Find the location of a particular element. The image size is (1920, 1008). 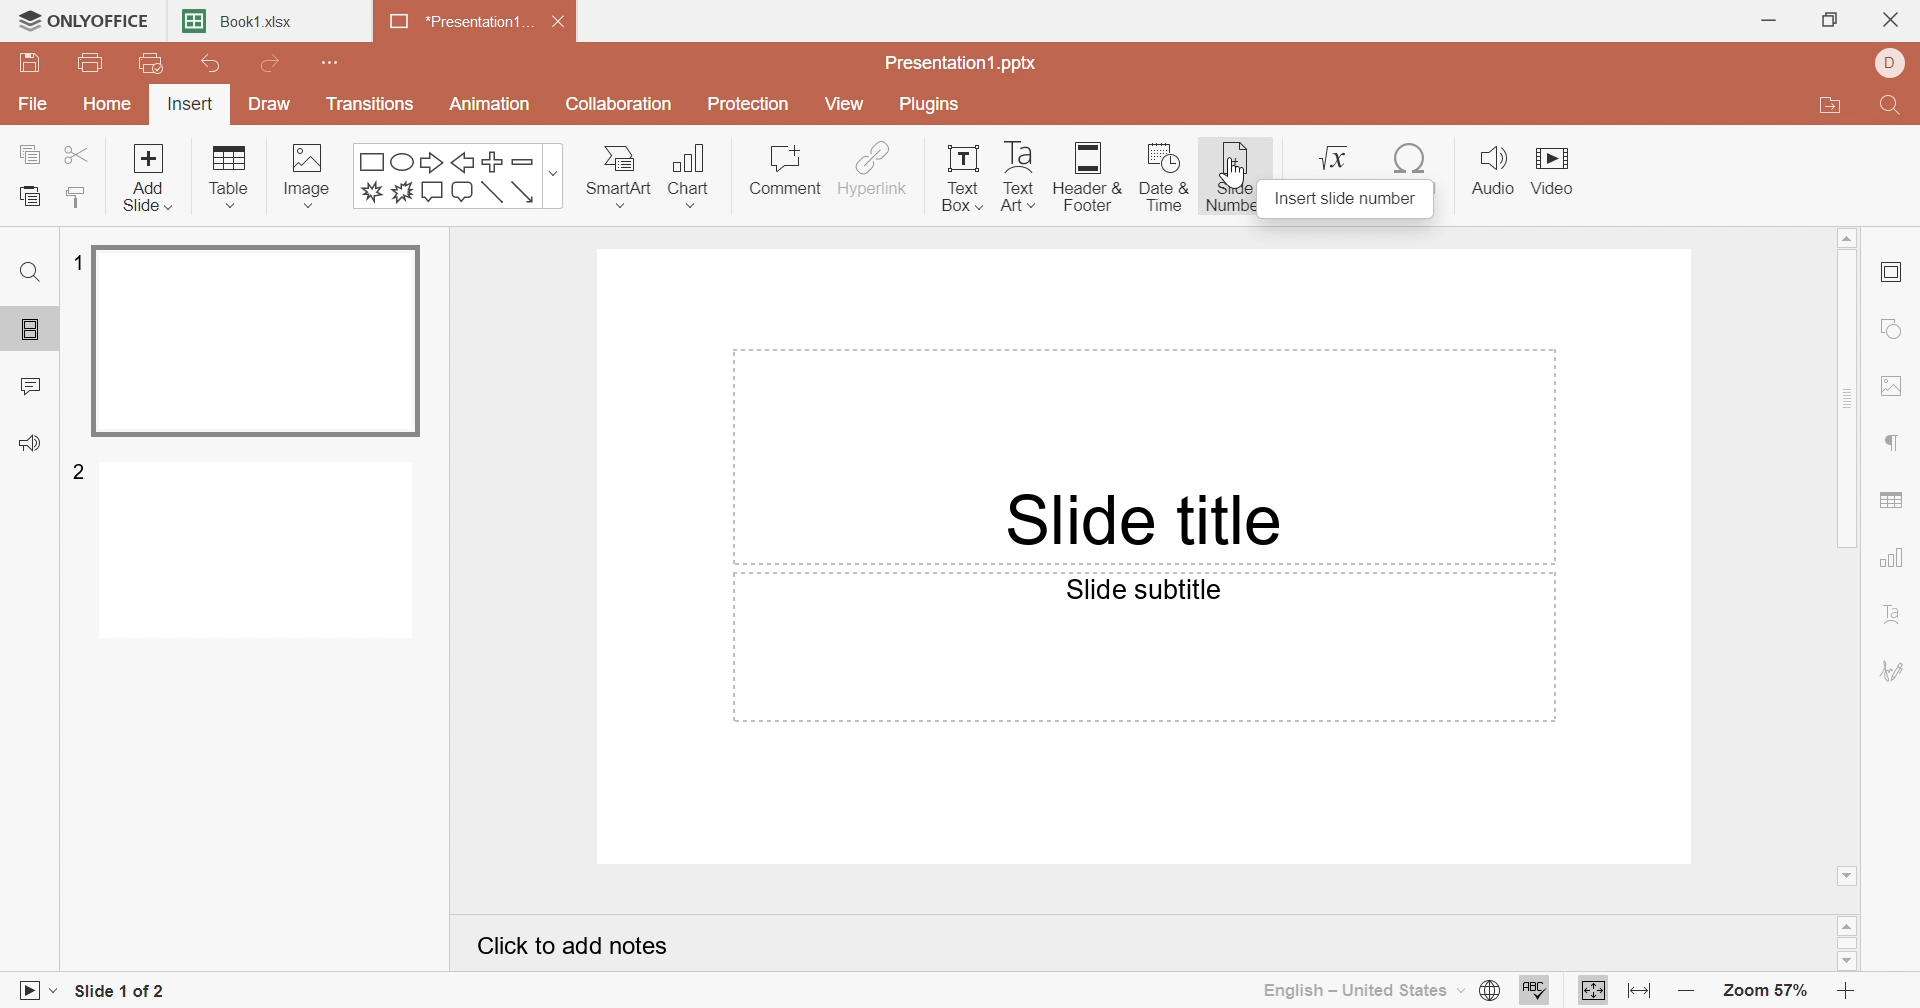

Plugins is located at coordinates (931, 104).